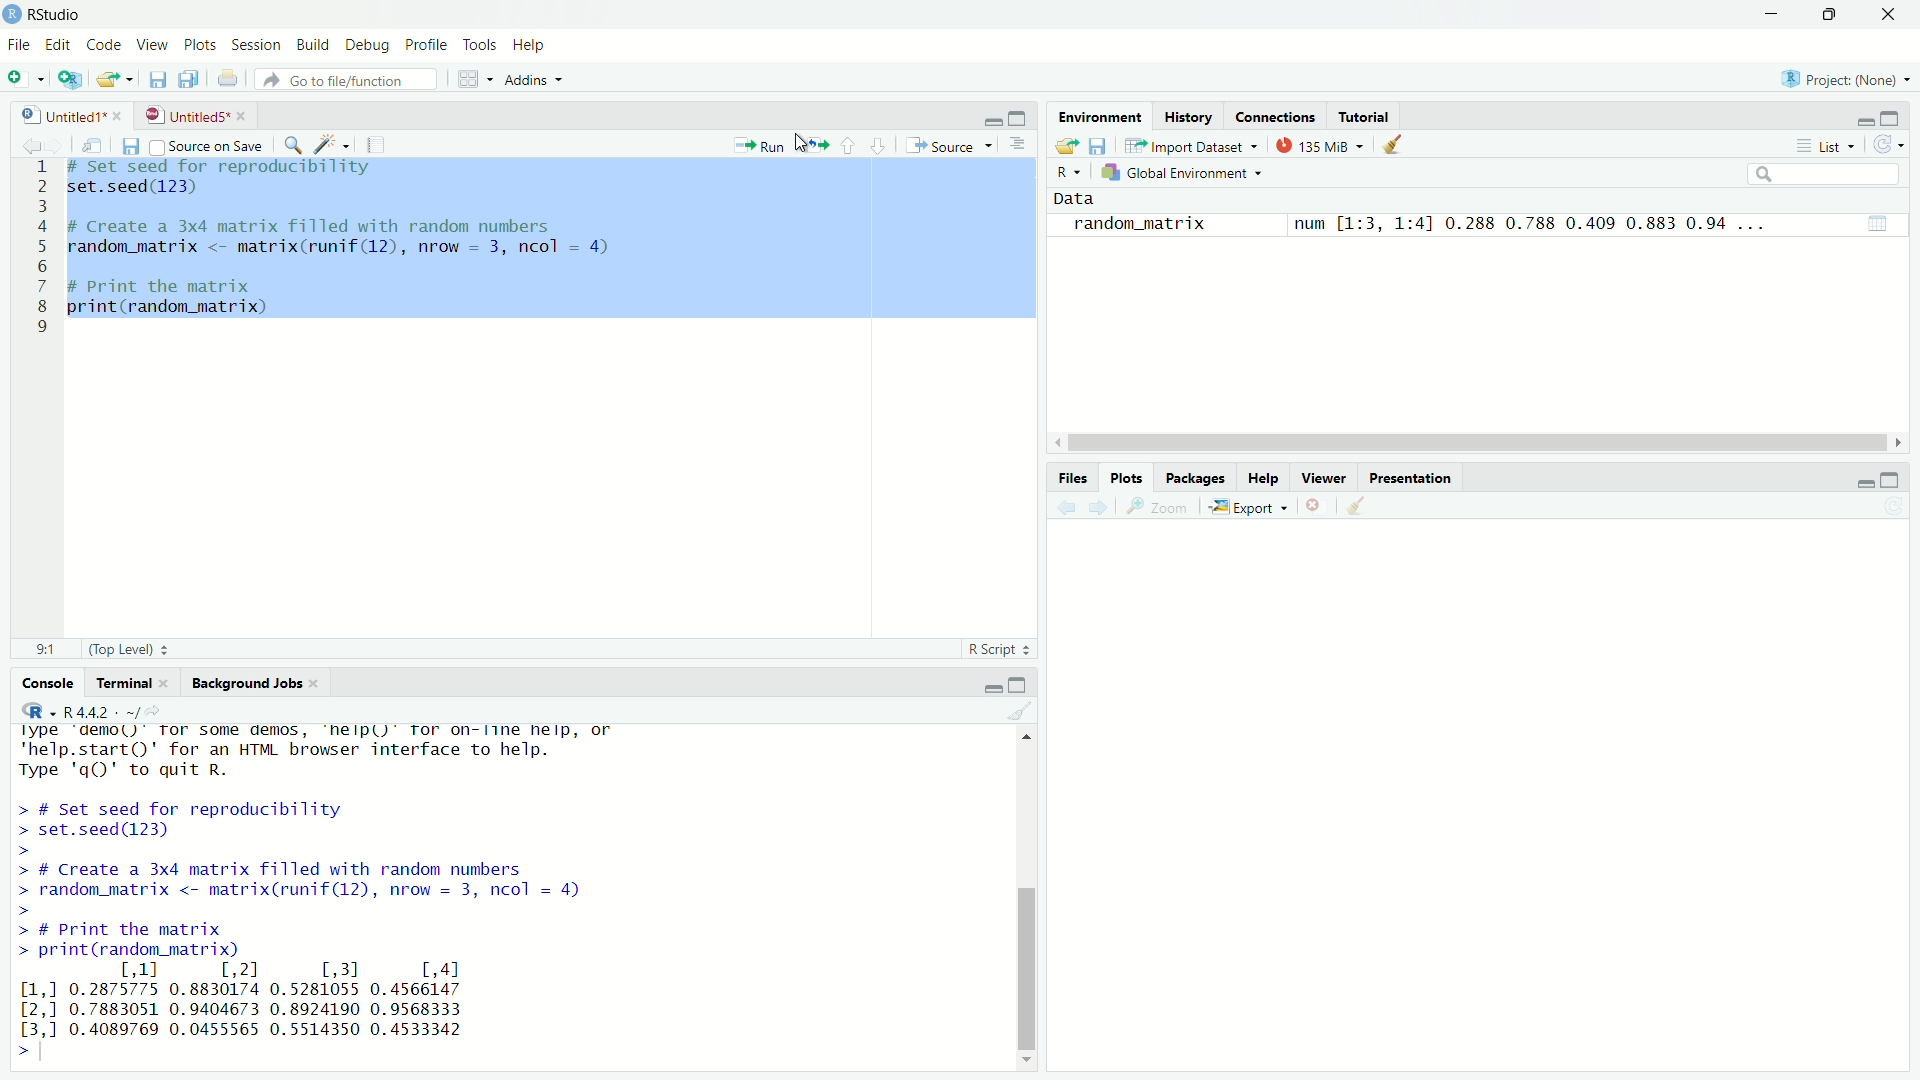 Image resolution: width=1920 pixels, height=1080 pixels. I want to click on minimise, so click(983, 120).